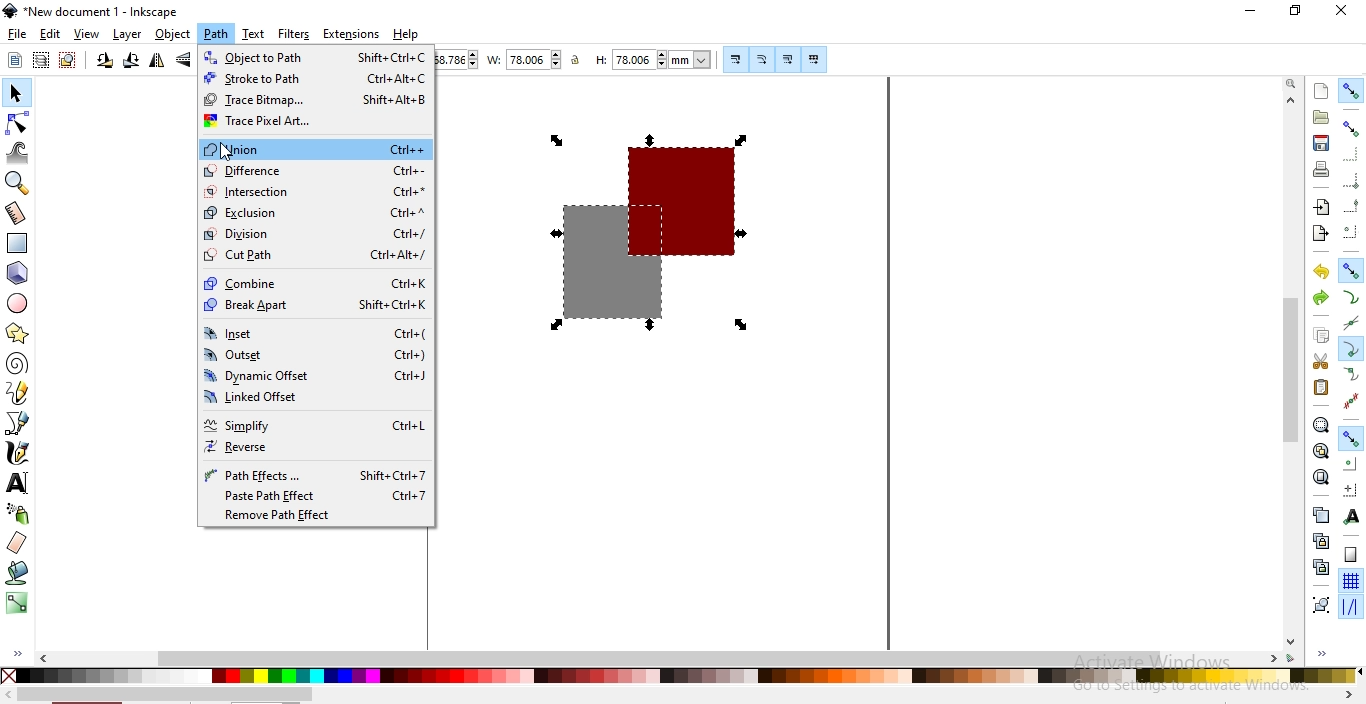 This screenshot has width=1366, height=704. I want to click on edit paths by nodes, so click(19, 123).